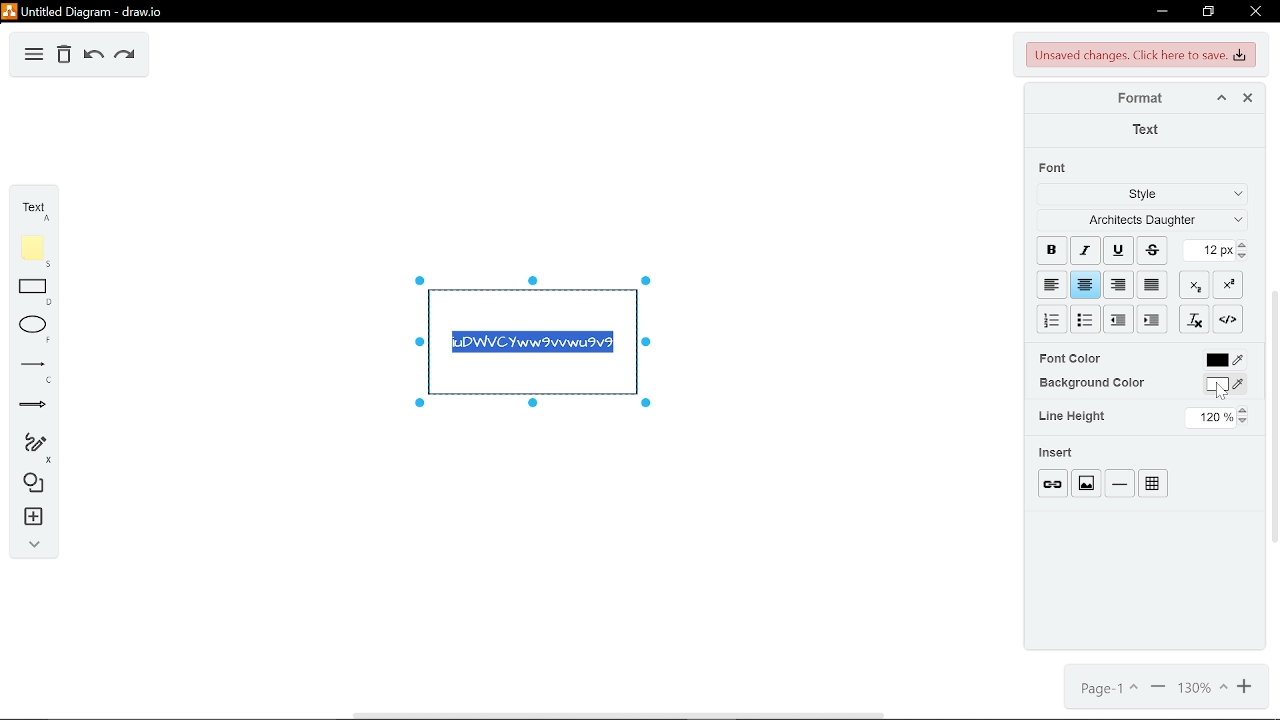 The height and width of the screenshot is (720, 1280). I want to click on selected text, so click(533, 344).